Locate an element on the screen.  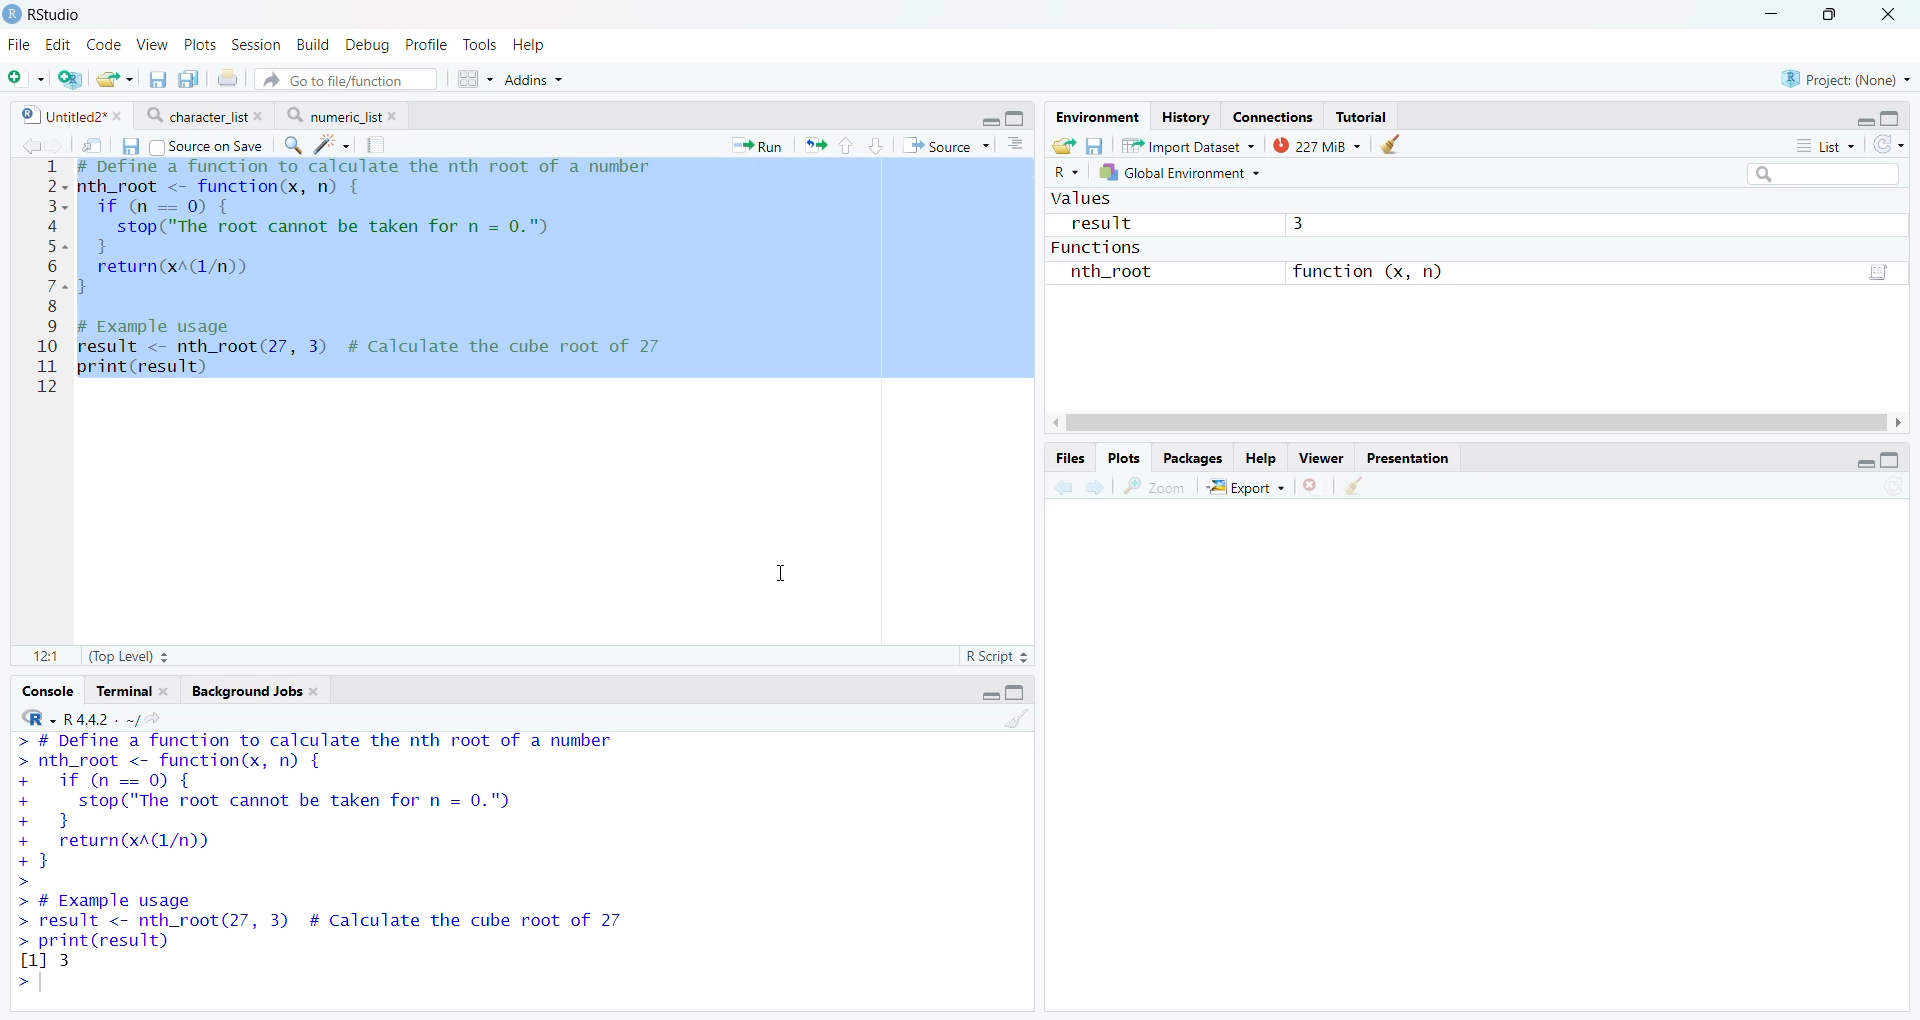
Scroll is located at coordinates (1475, 424).